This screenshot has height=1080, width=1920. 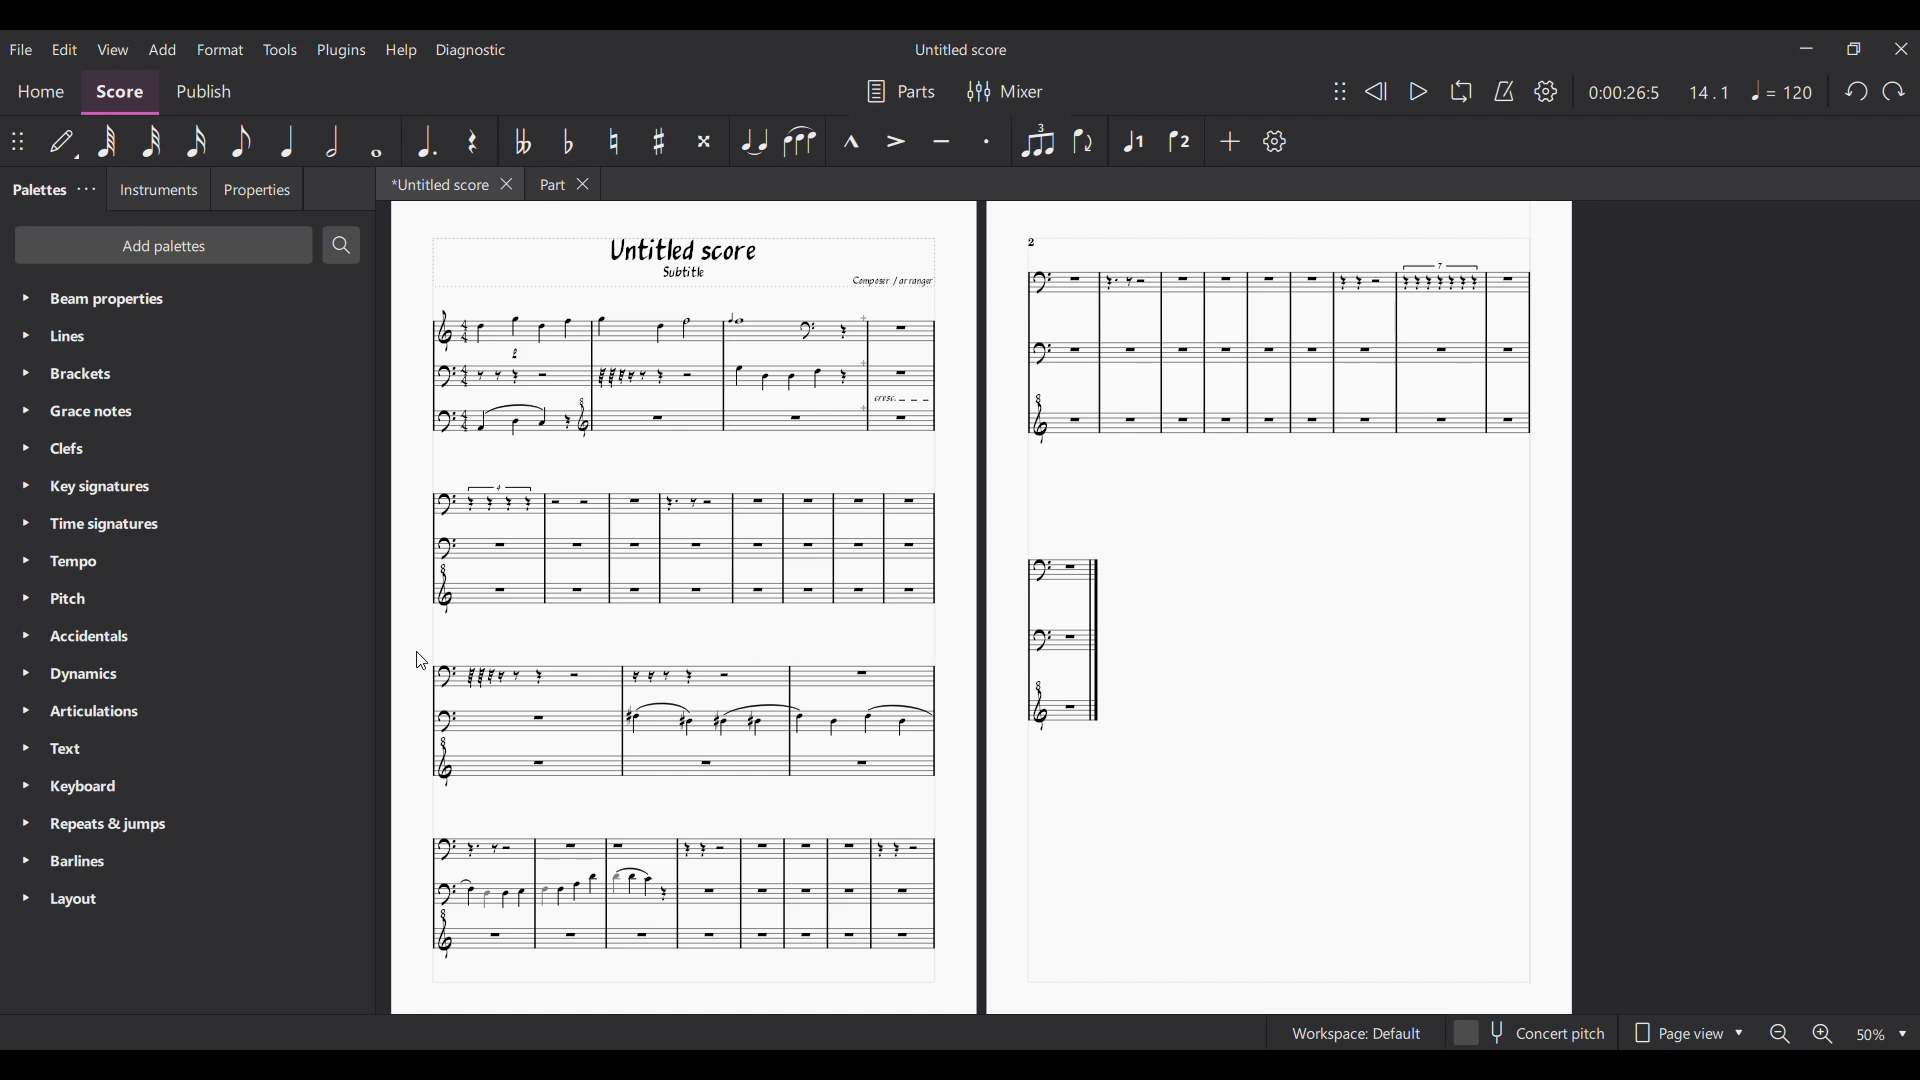 What do you see at coordinates (1352, 1034) in the screenshot?
I see `workspace Default` at bounding box center [1352, 1034].